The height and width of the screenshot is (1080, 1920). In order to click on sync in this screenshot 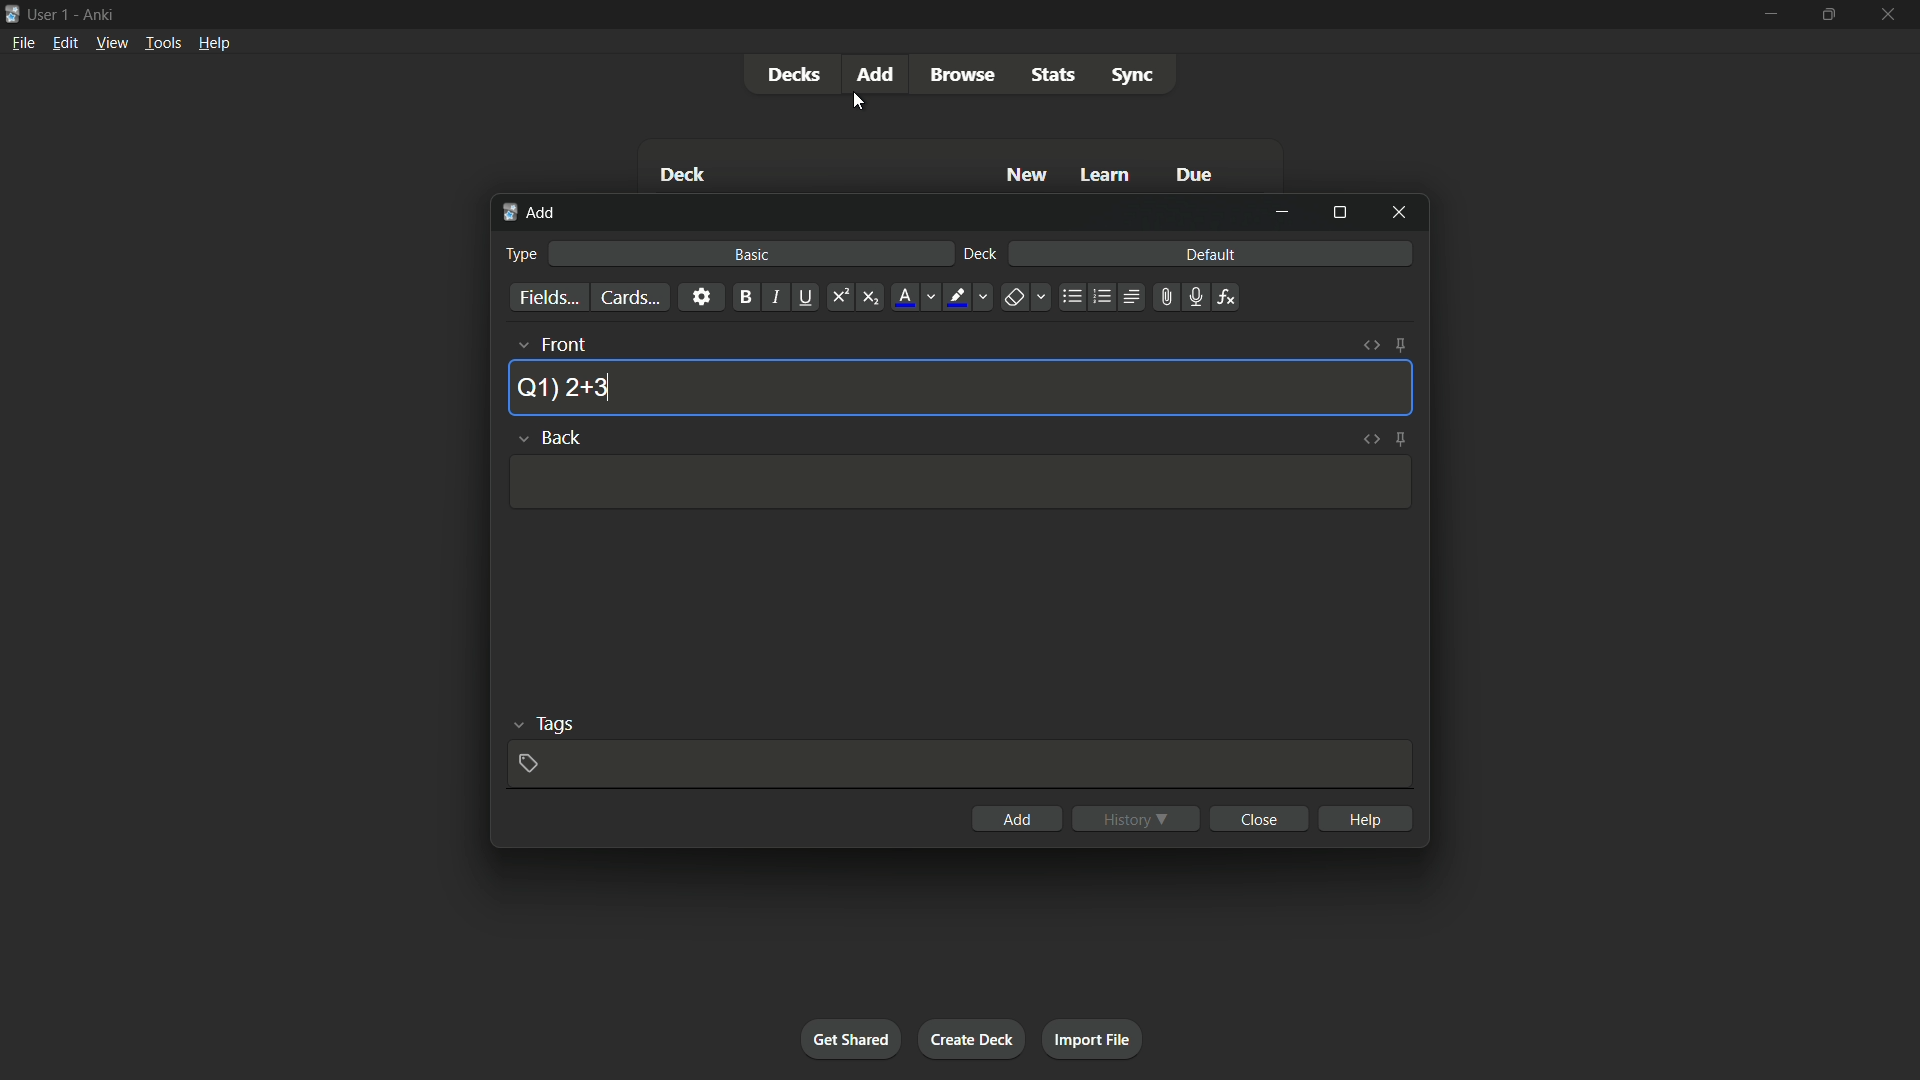, I will do `click(1133, 76)`.